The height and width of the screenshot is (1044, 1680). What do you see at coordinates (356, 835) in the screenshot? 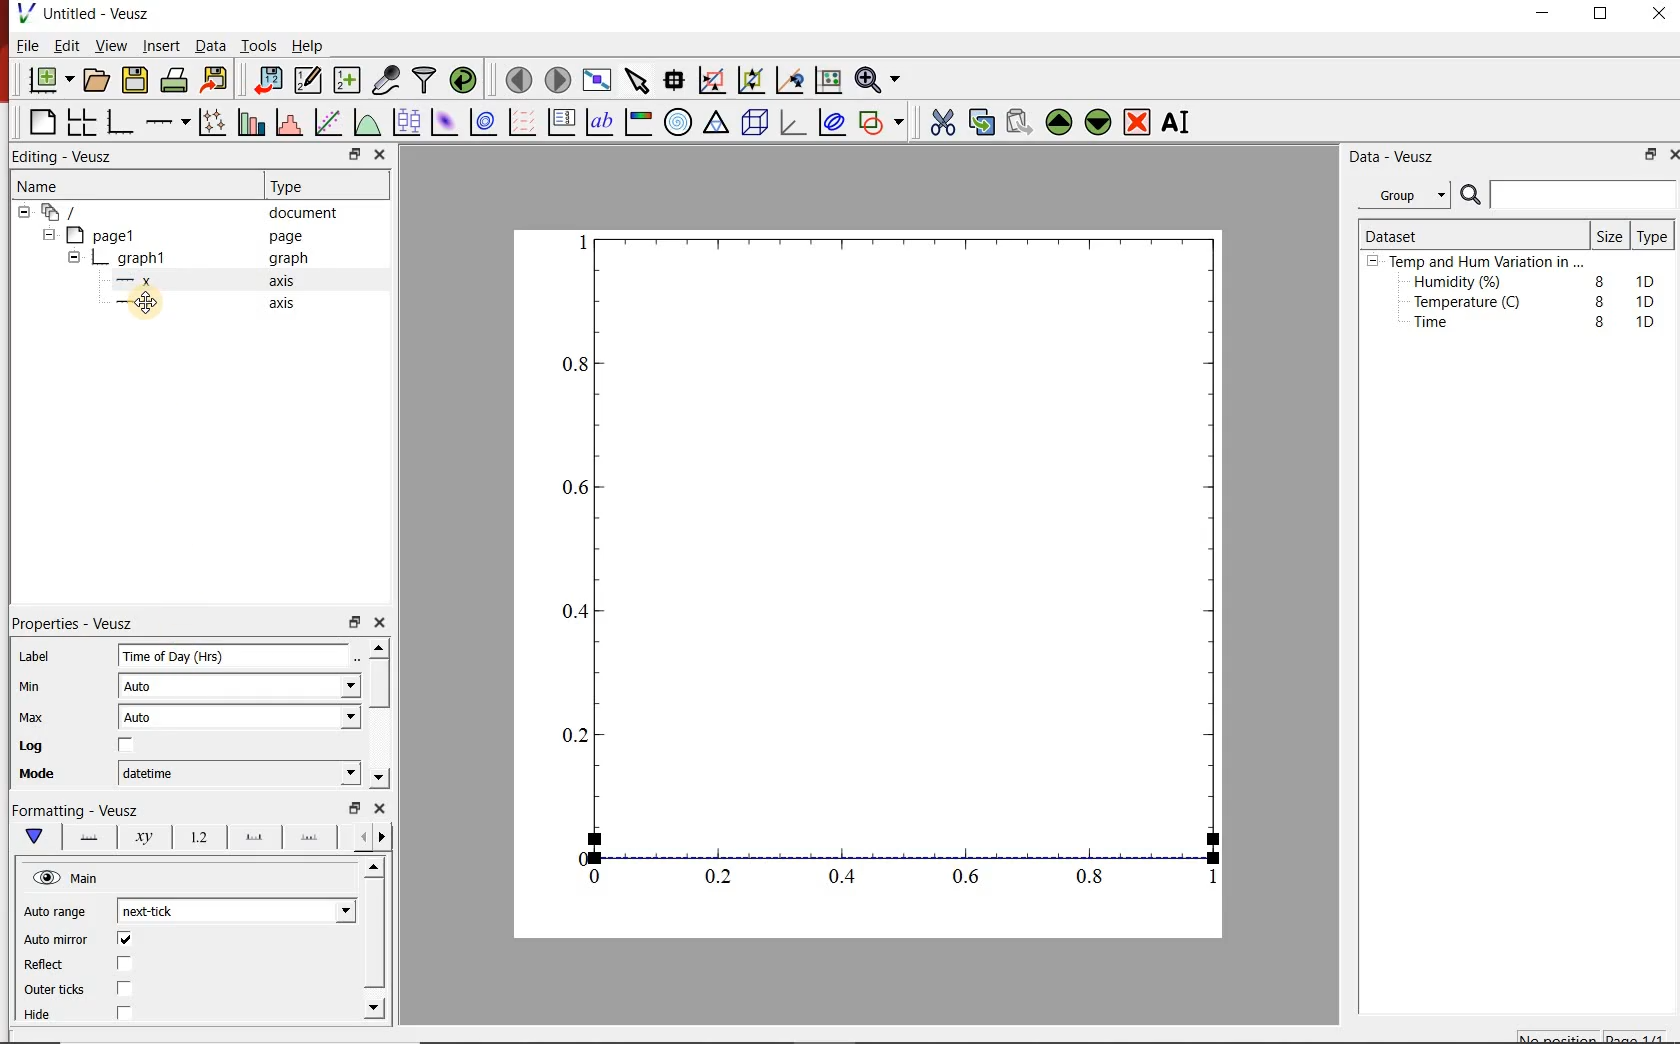
I see `go back` at bounding box center [356, 835].